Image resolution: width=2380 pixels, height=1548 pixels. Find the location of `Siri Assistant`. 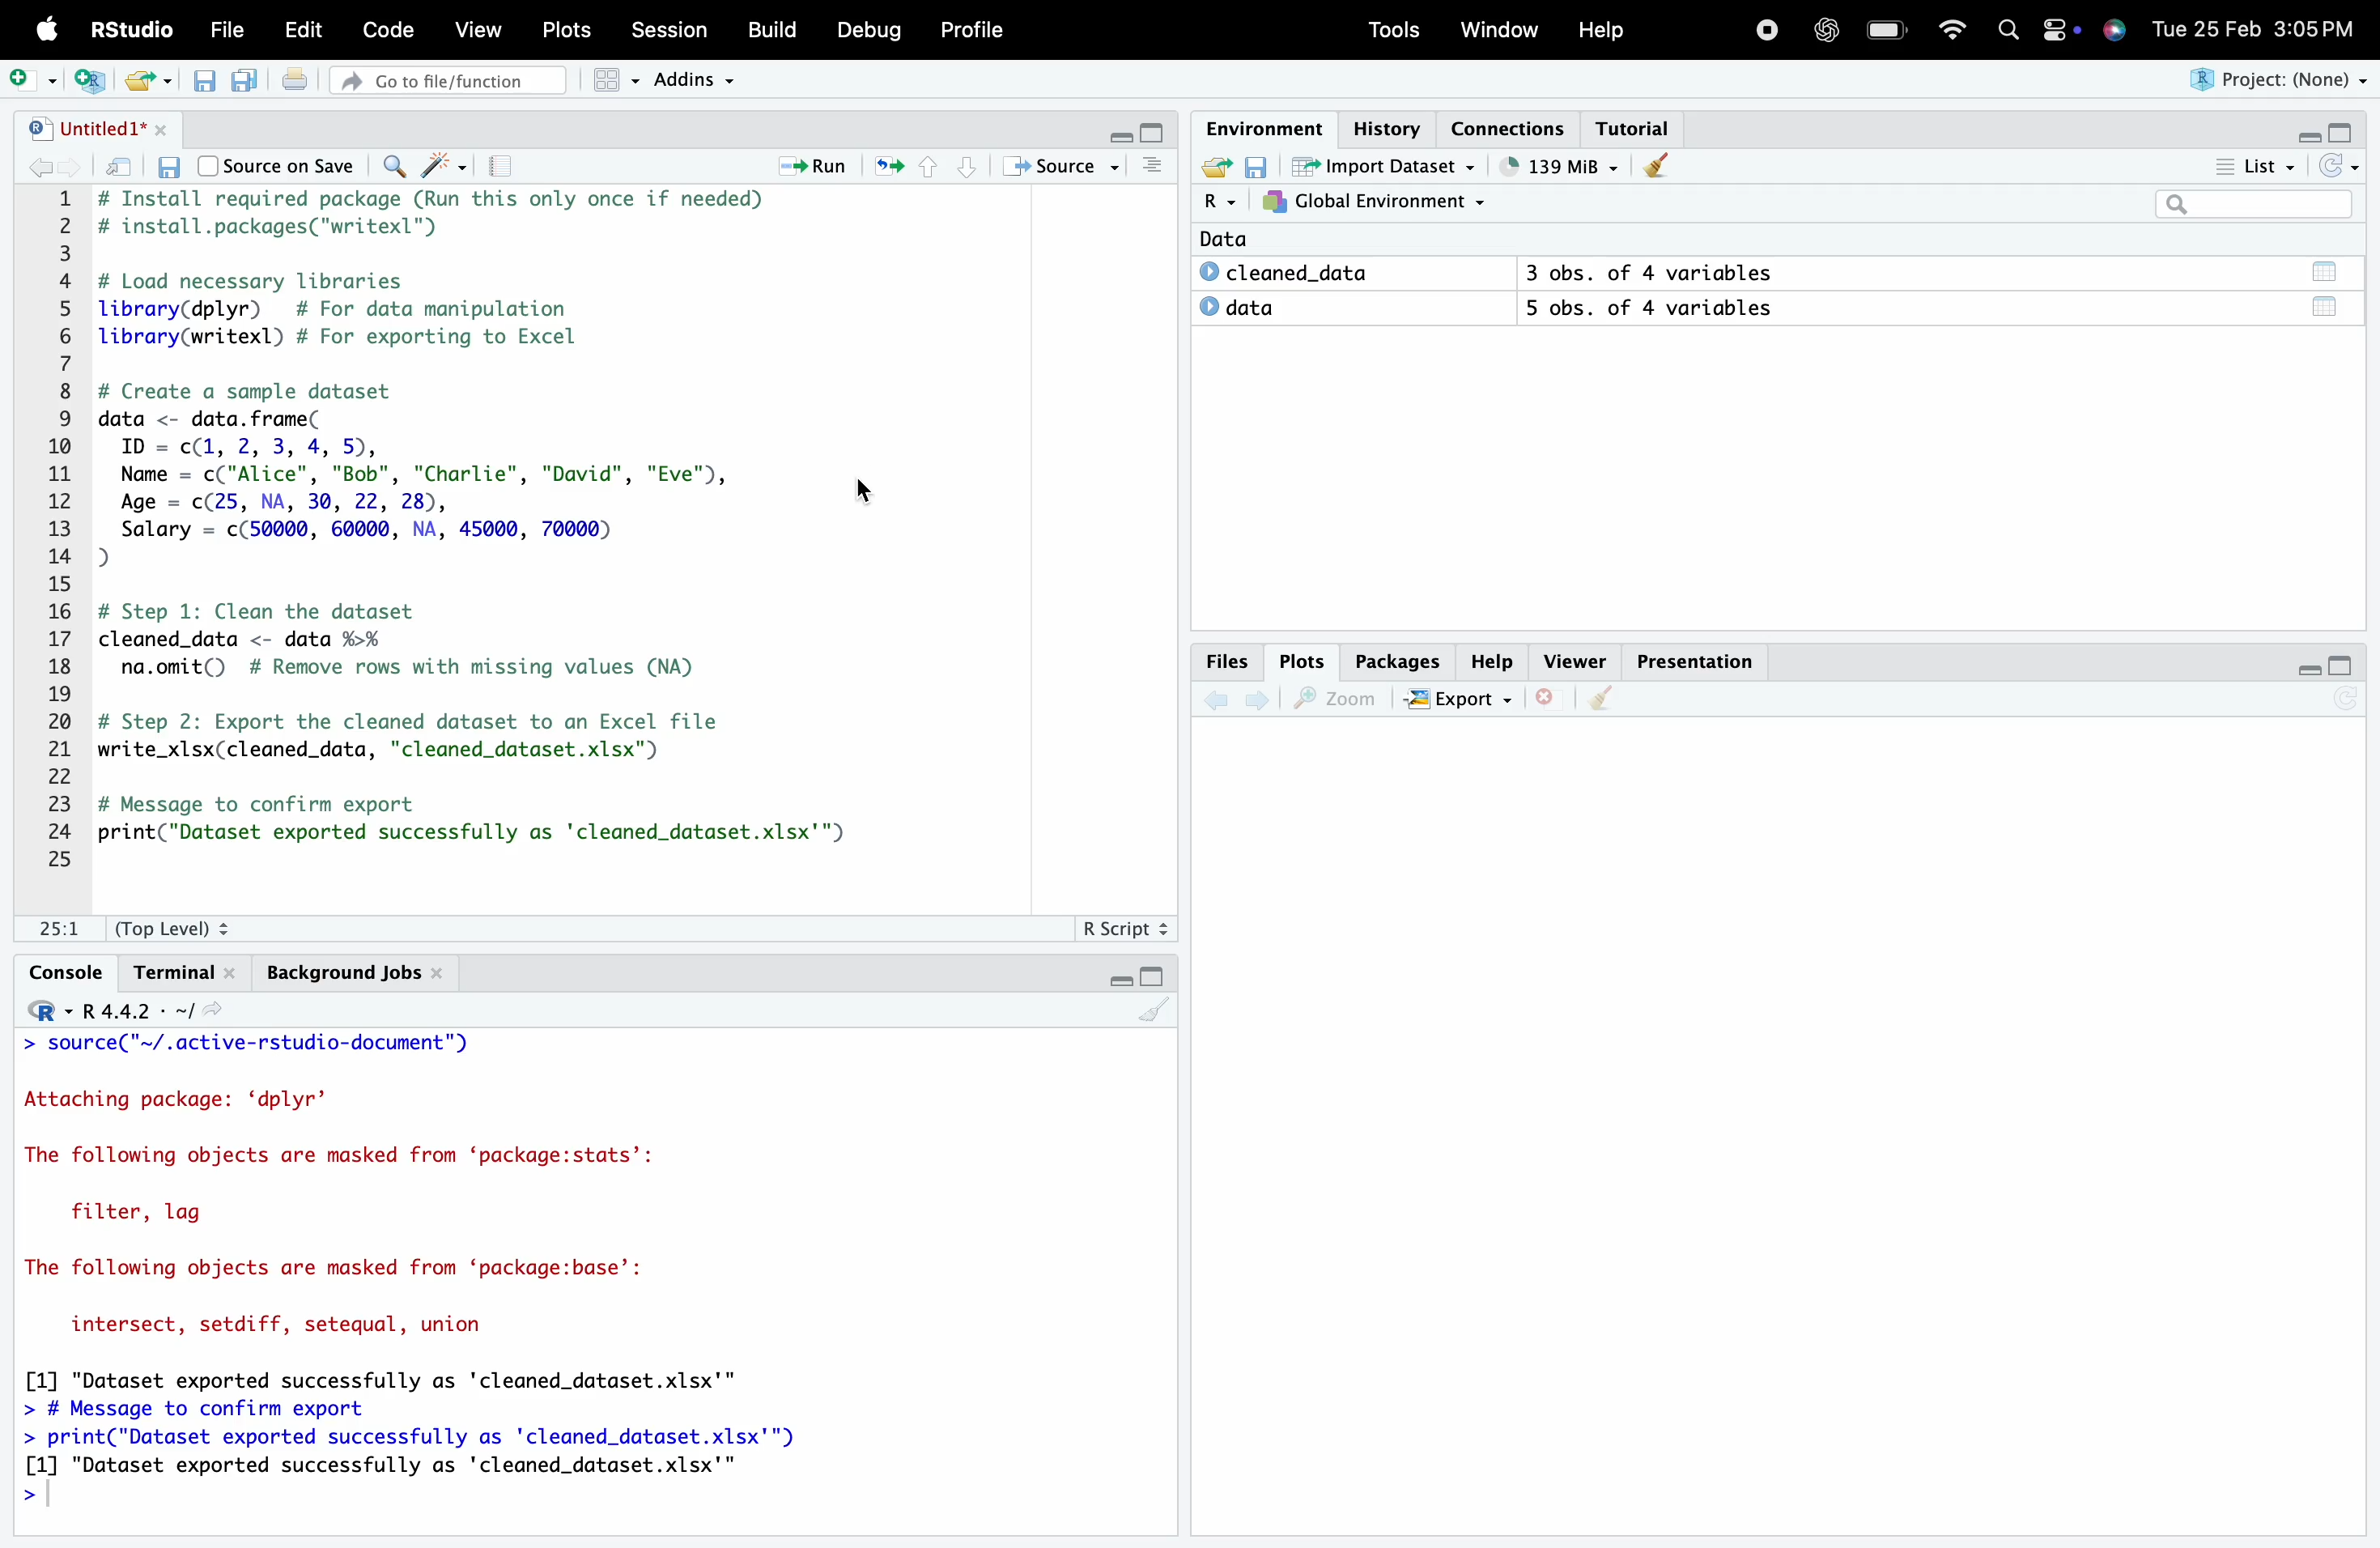

Siri Assistant is located at coordinates (2113, 33).